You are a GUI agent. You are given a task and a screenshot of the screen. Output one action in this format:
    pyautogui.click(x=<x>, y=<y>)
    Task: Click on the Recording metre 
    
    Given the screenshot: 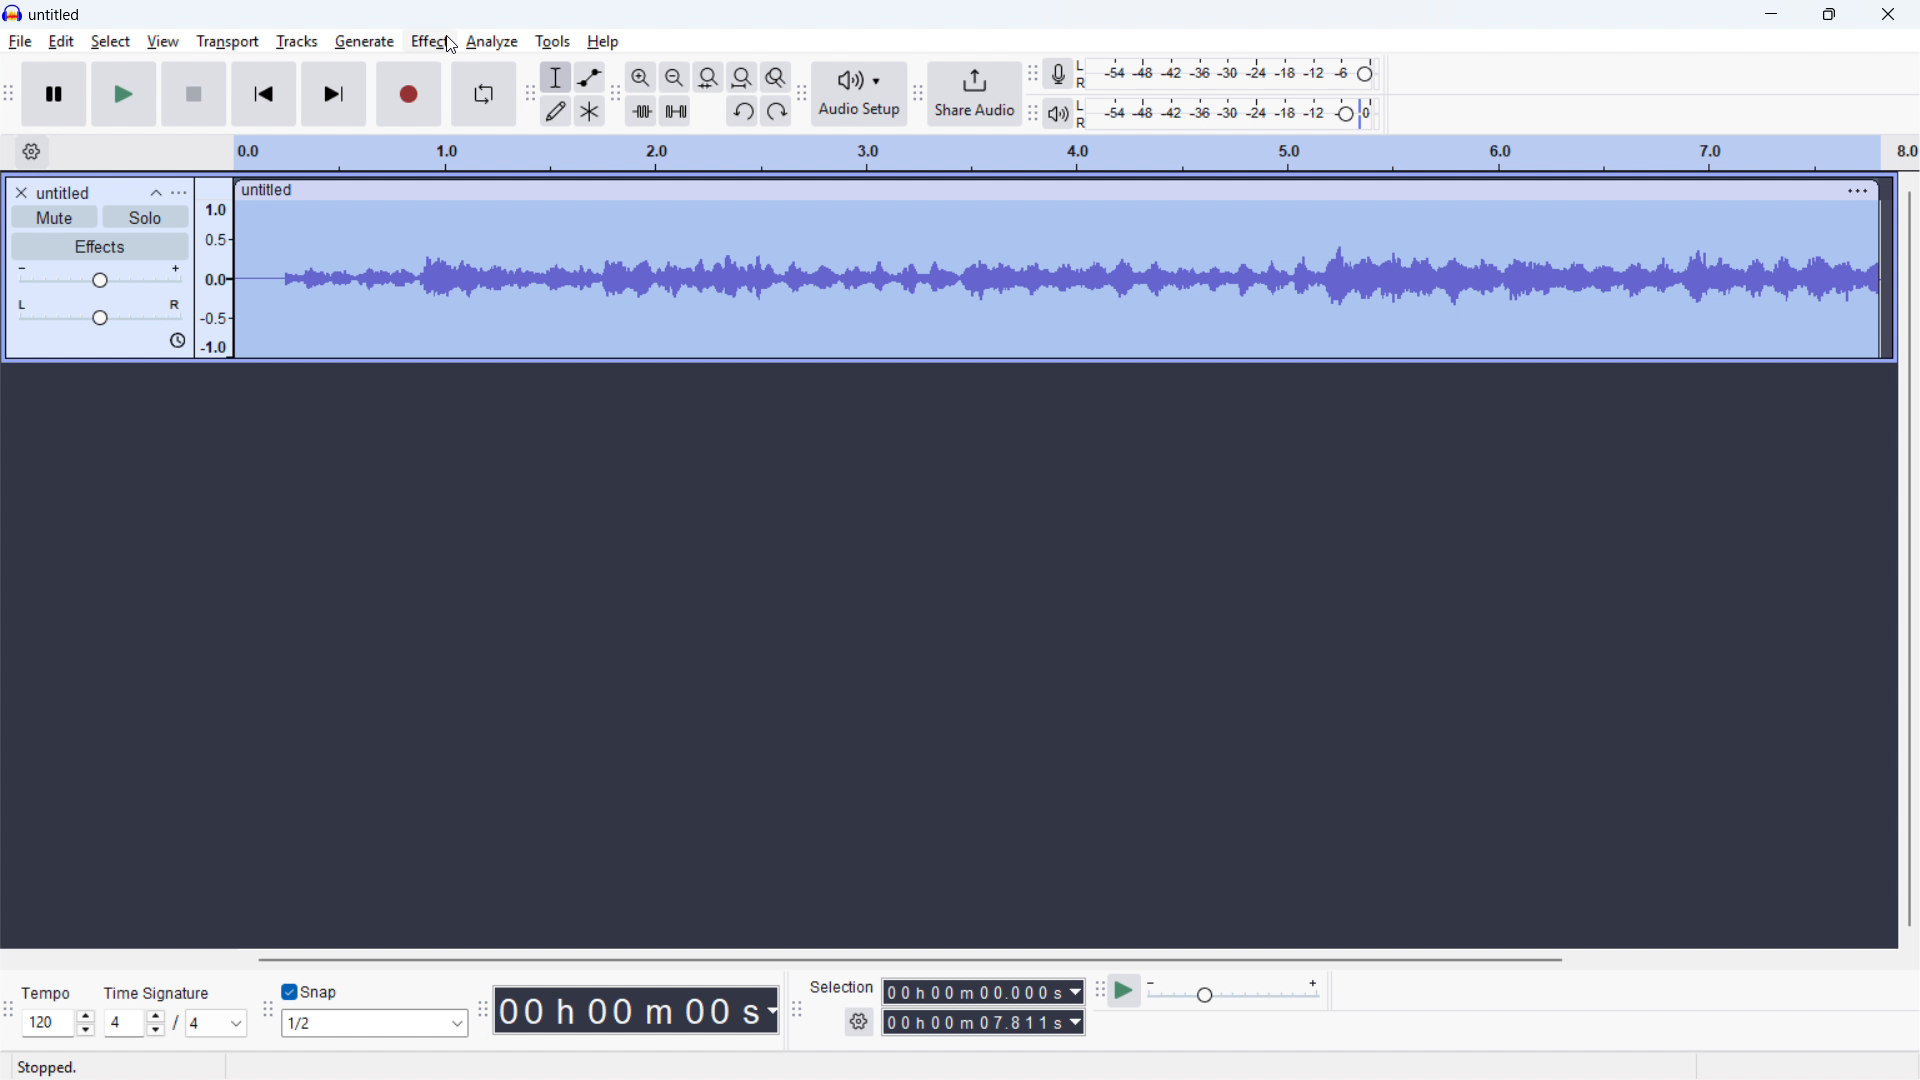 What is the action you would take?
    pyautogui.click(x=1059, y=74)
    